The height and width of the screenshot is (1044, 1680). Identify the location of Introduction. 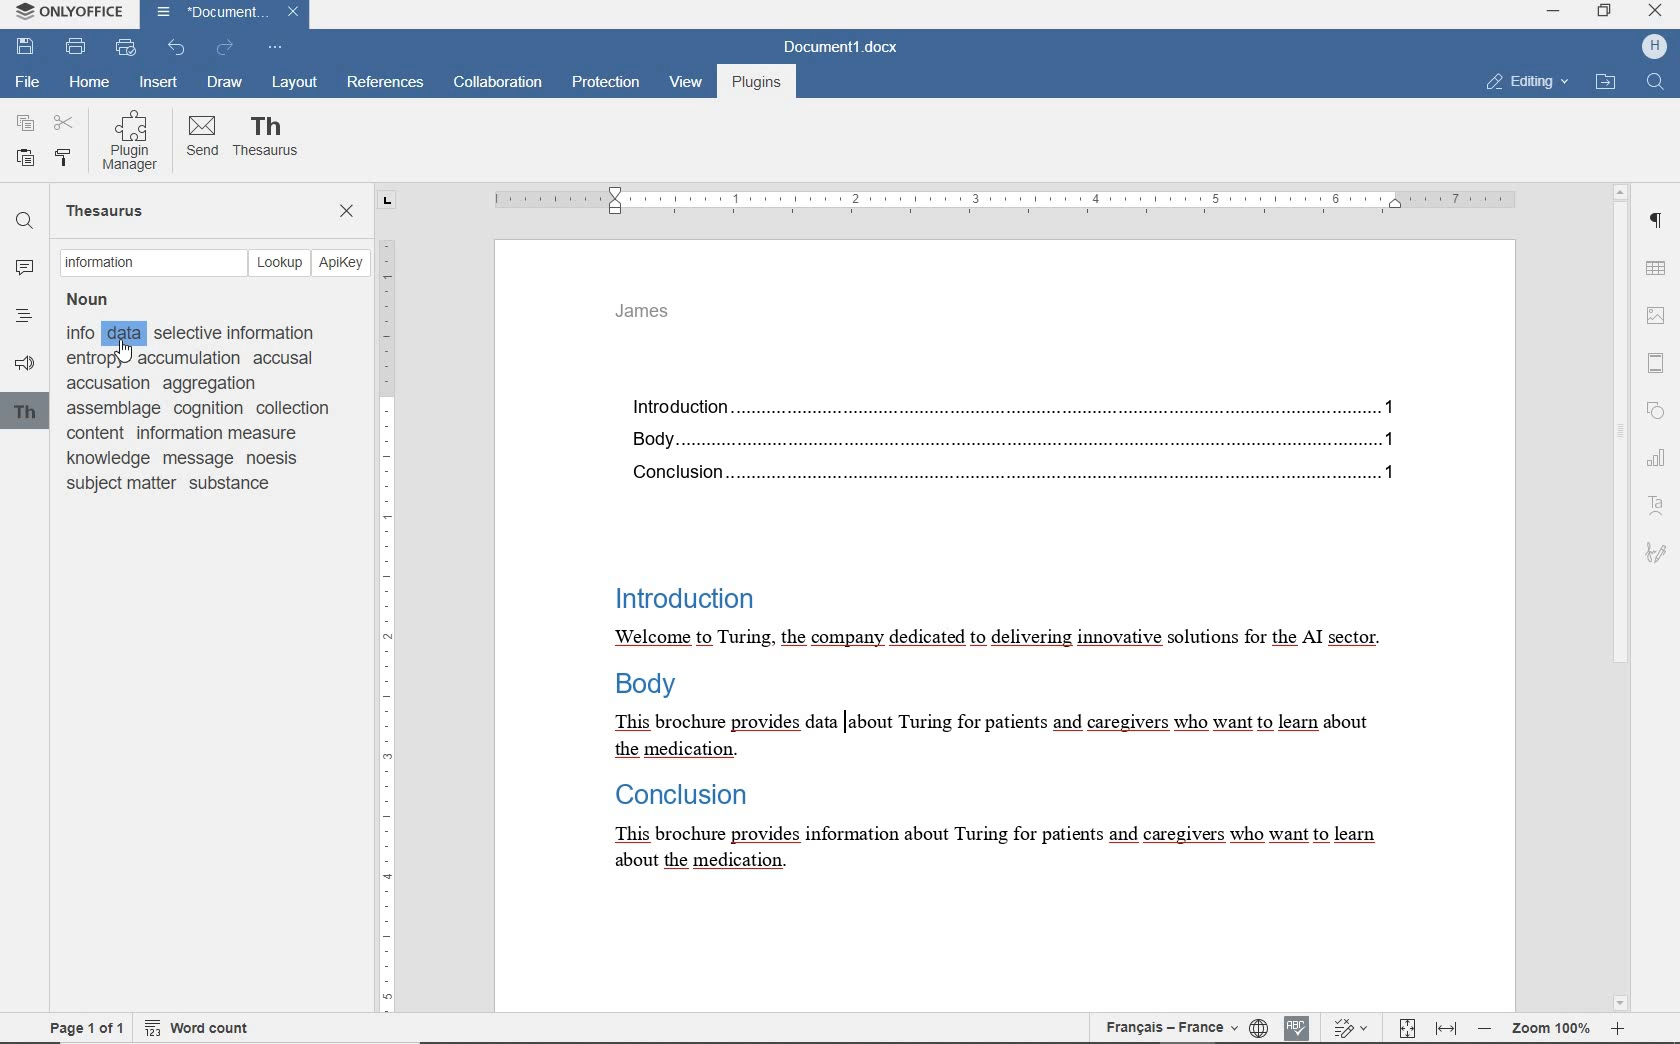
(677, 597).